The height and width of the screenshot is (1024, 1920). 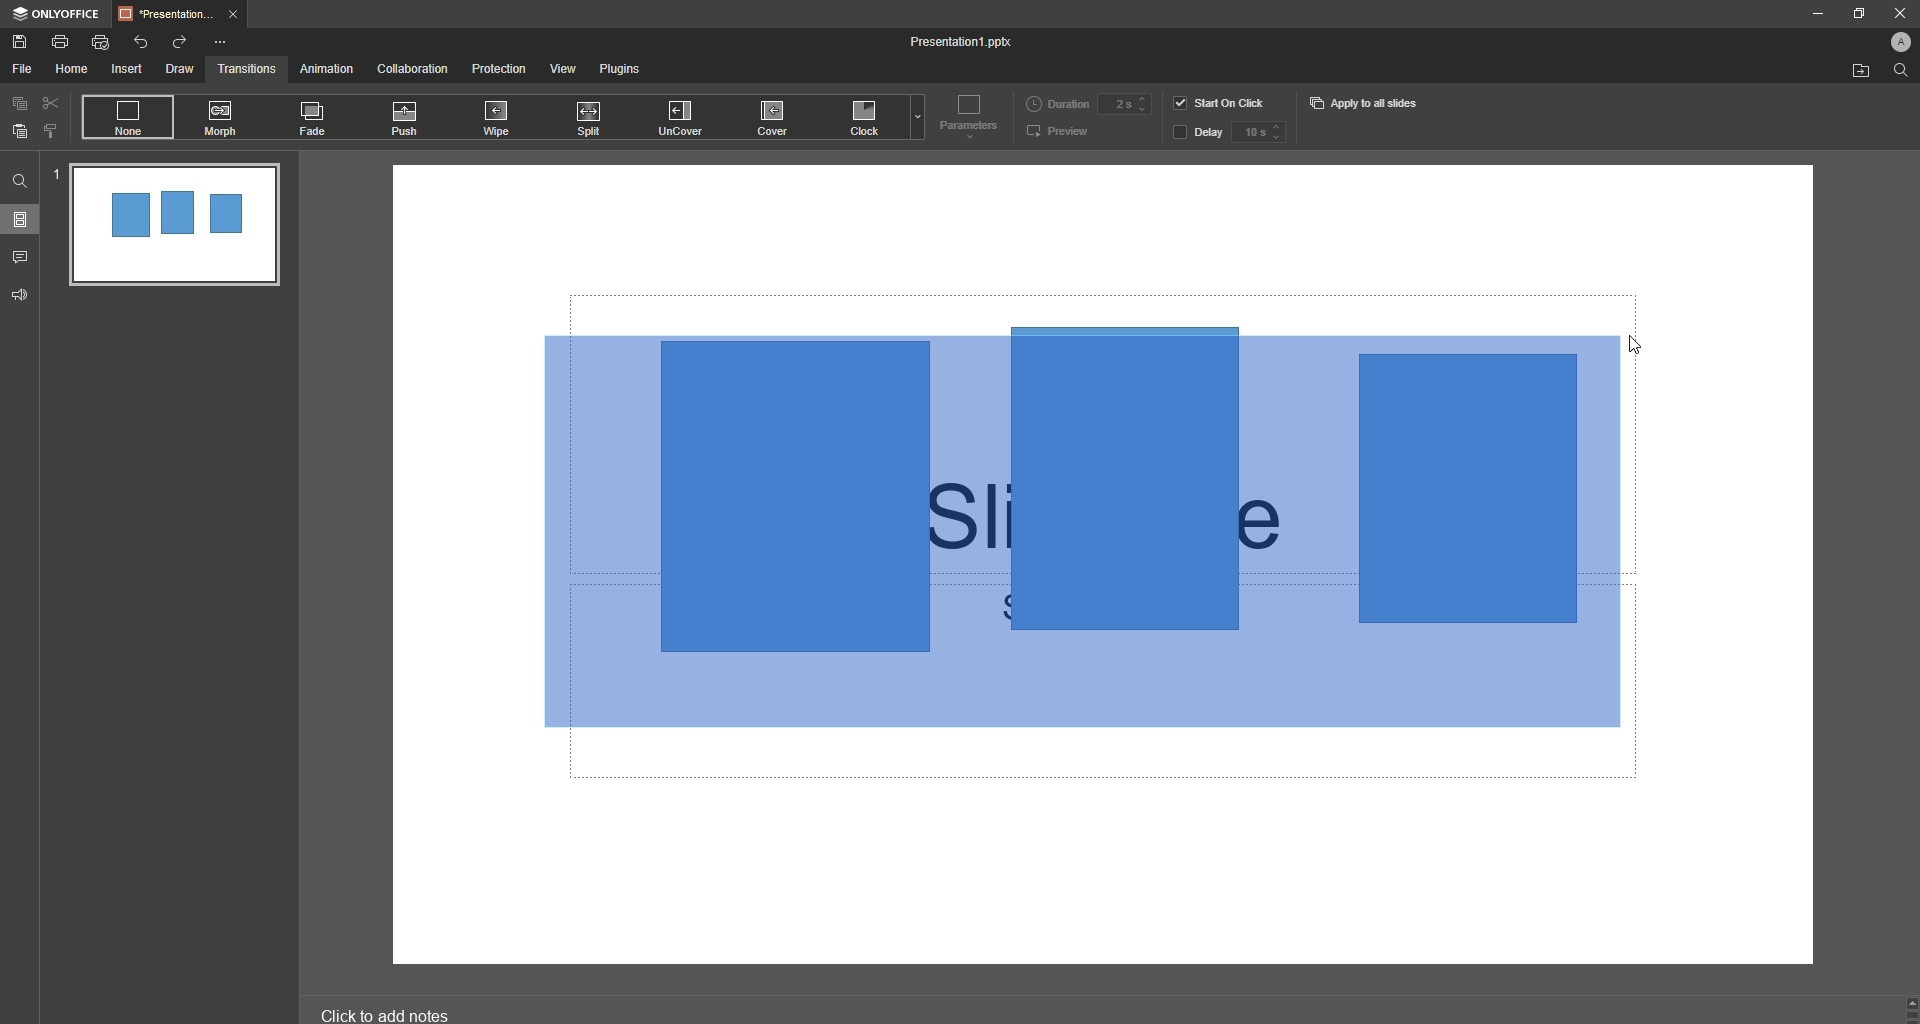 What do you see at coordinates (1891, 12) in the screenshot?
I see `Close` at bounding box center [1891, 12].